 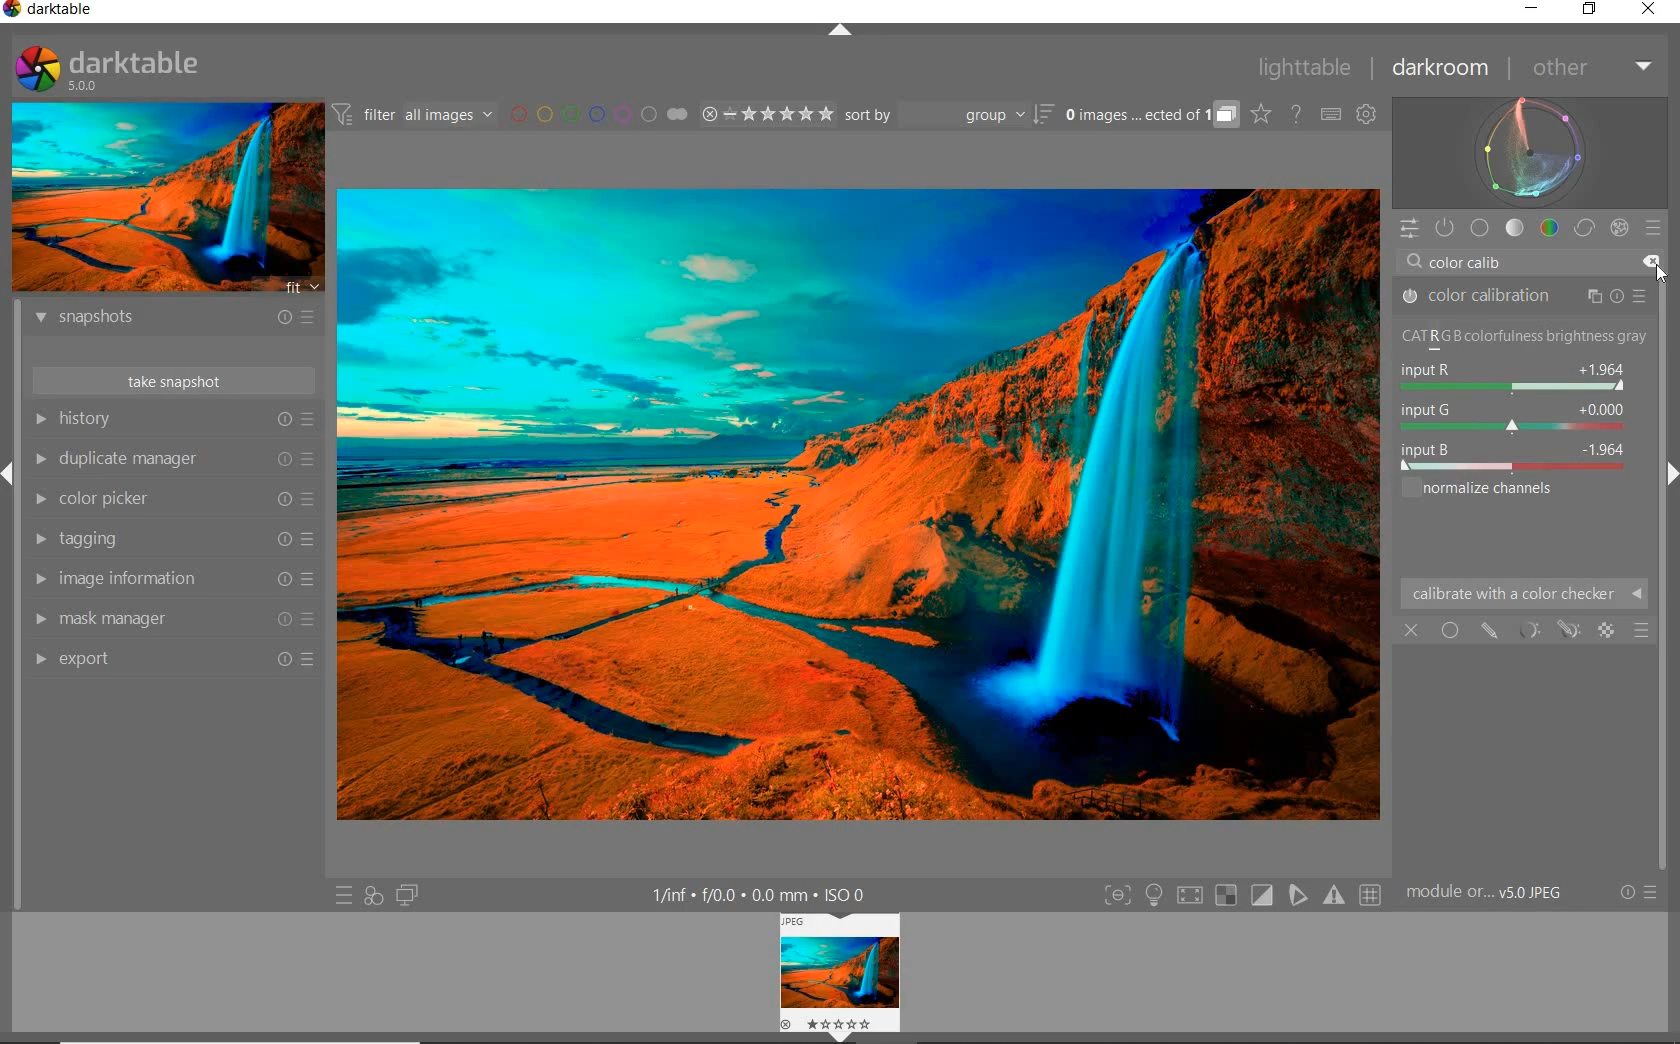 What do you see at coordinates (842, 34) in the screenshot?
I see `EXPAND/COLLAPSE` at bounding box center [842, 34].